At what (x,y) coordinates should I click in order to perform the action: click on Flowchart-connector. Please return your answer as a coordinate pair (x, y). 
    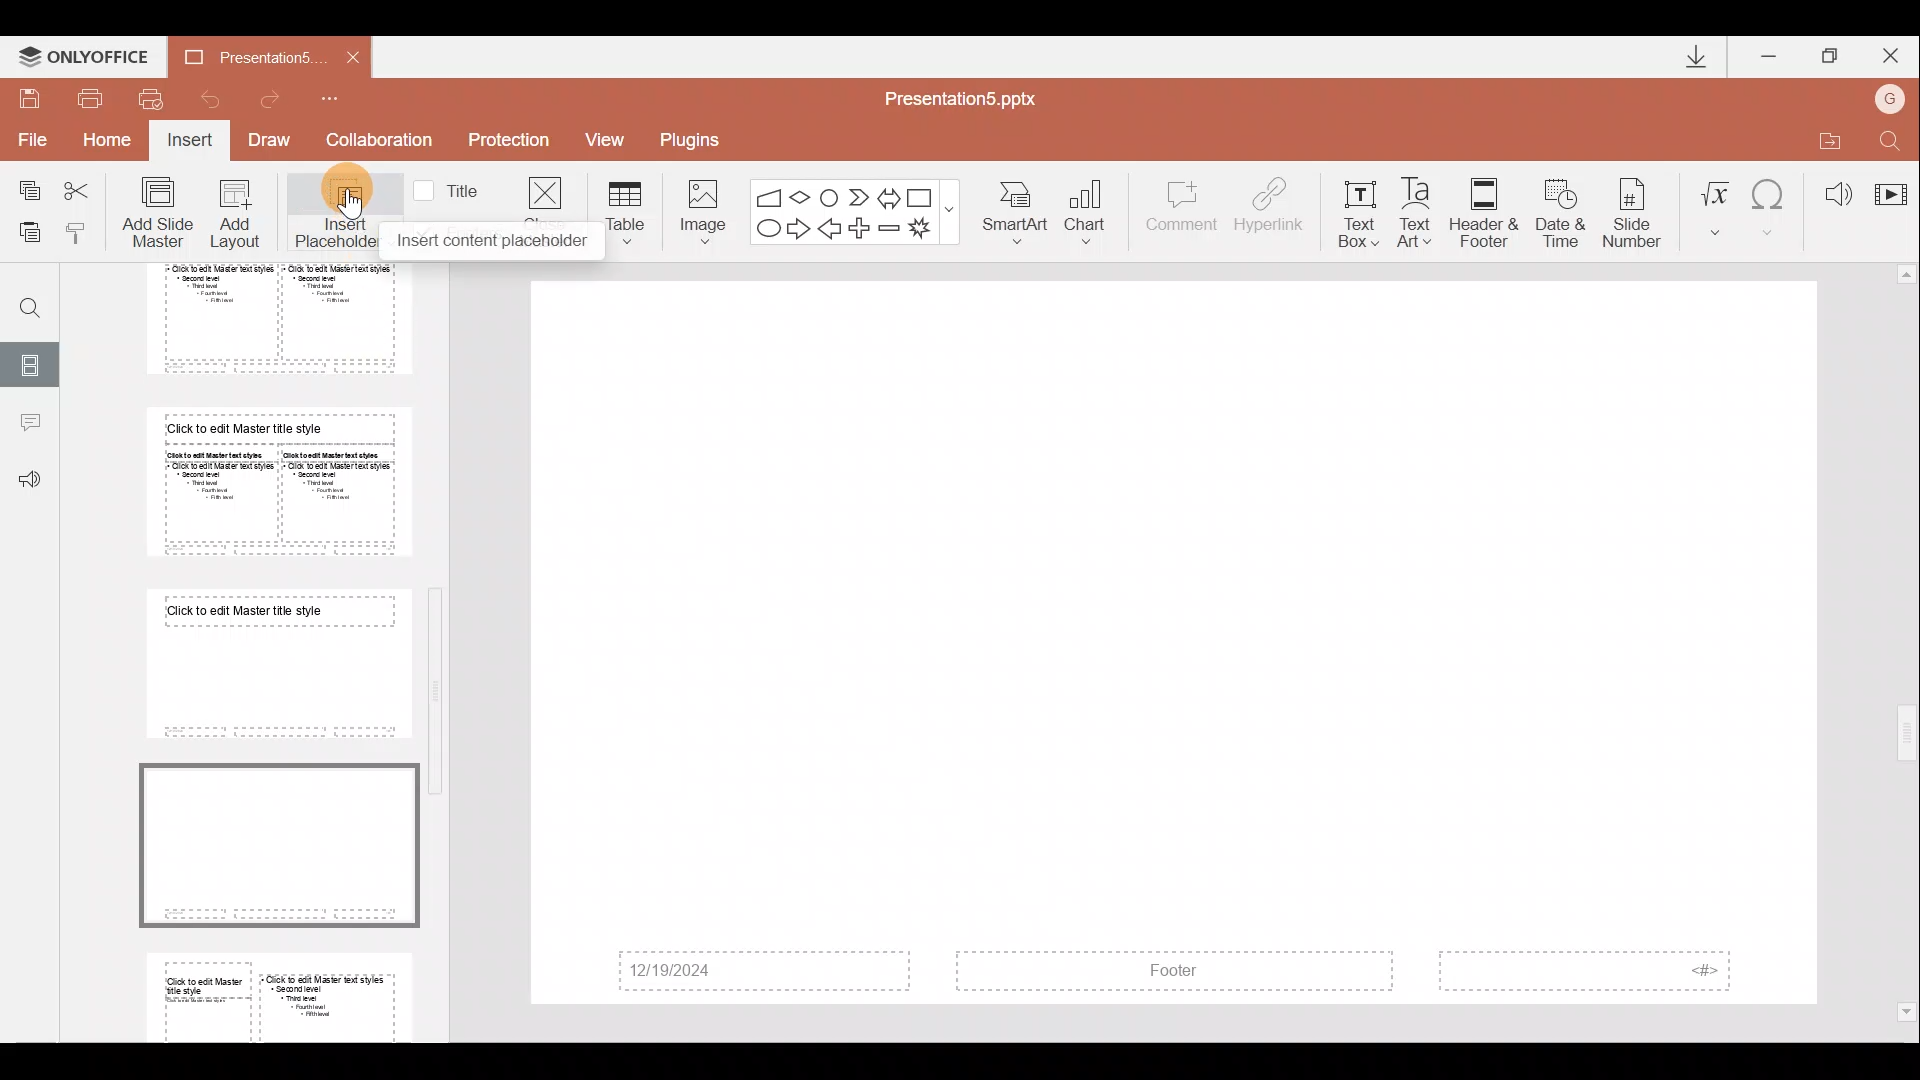
    Looking at the image, I should click on (830, 193).